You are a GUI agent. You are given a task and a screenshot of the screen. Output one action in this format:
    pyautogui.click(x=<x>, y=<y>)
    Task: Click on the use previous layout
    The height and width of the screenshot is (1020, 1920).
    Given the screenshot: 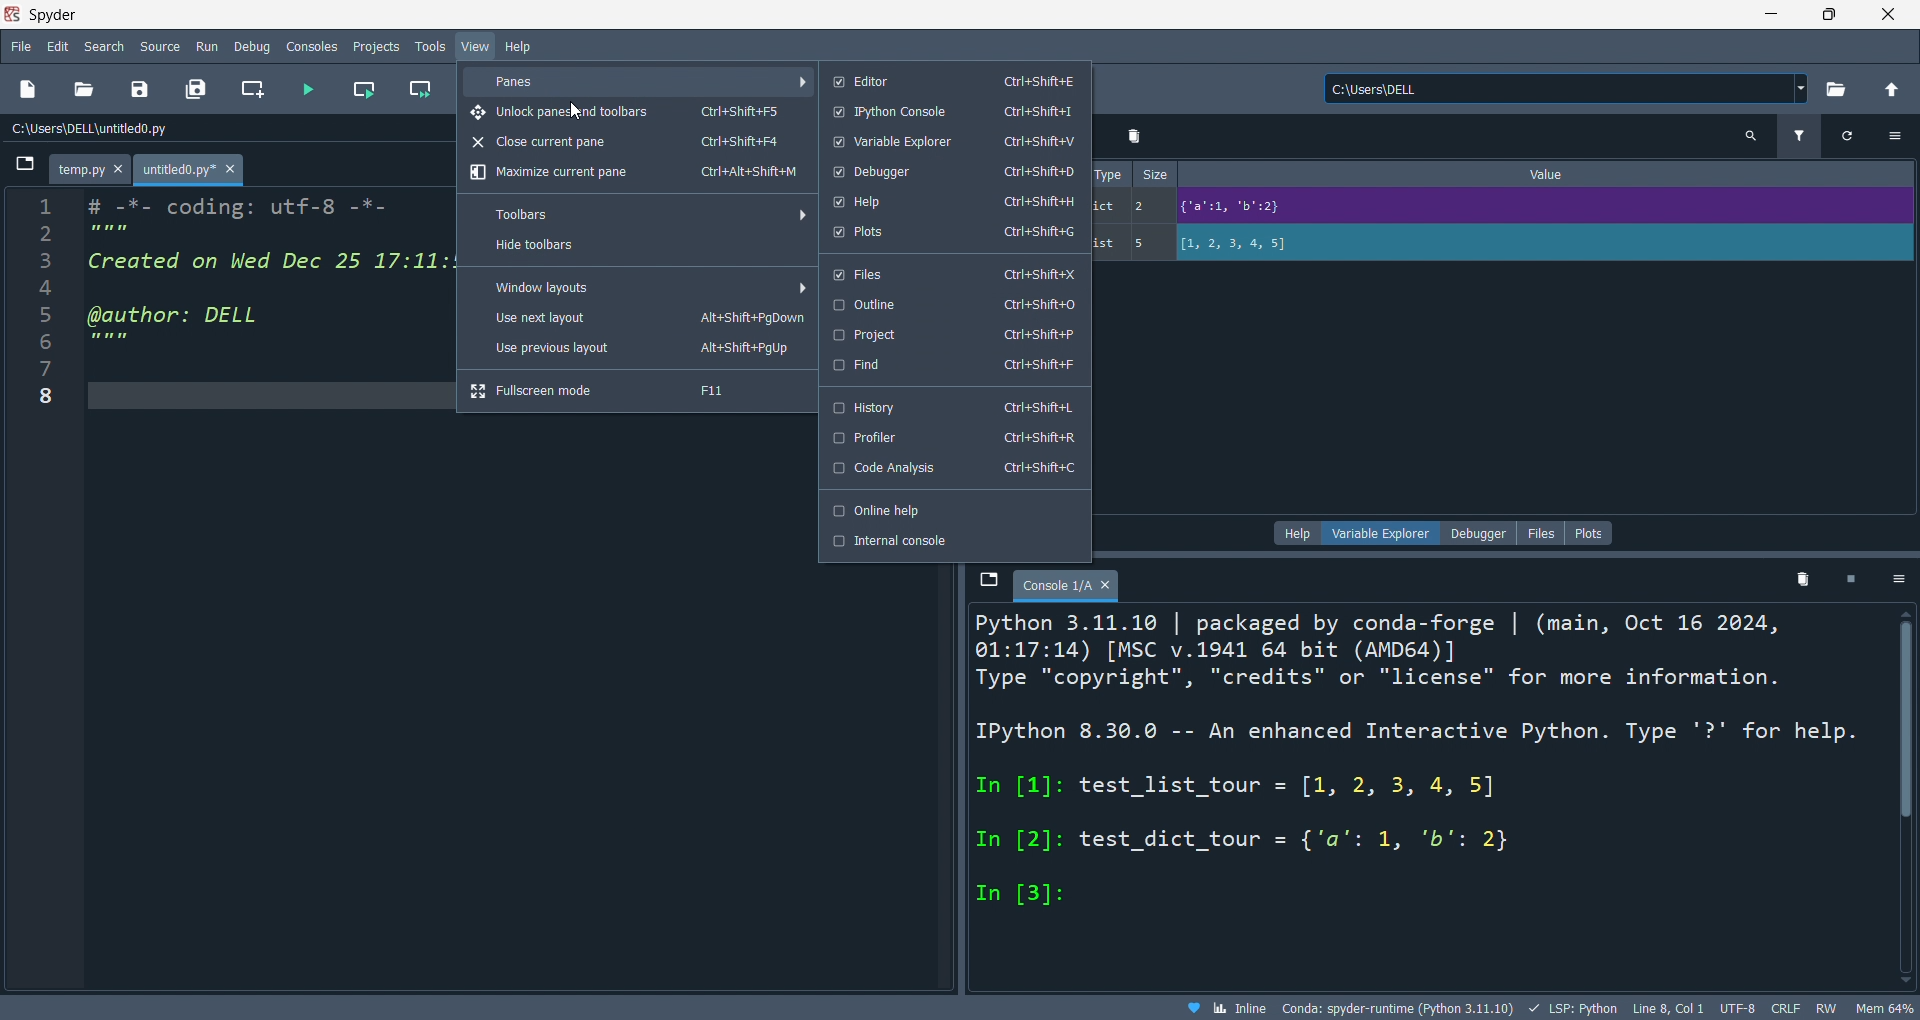 What is the action you would take?
    pyautogui.click(x=638, y=351)
    